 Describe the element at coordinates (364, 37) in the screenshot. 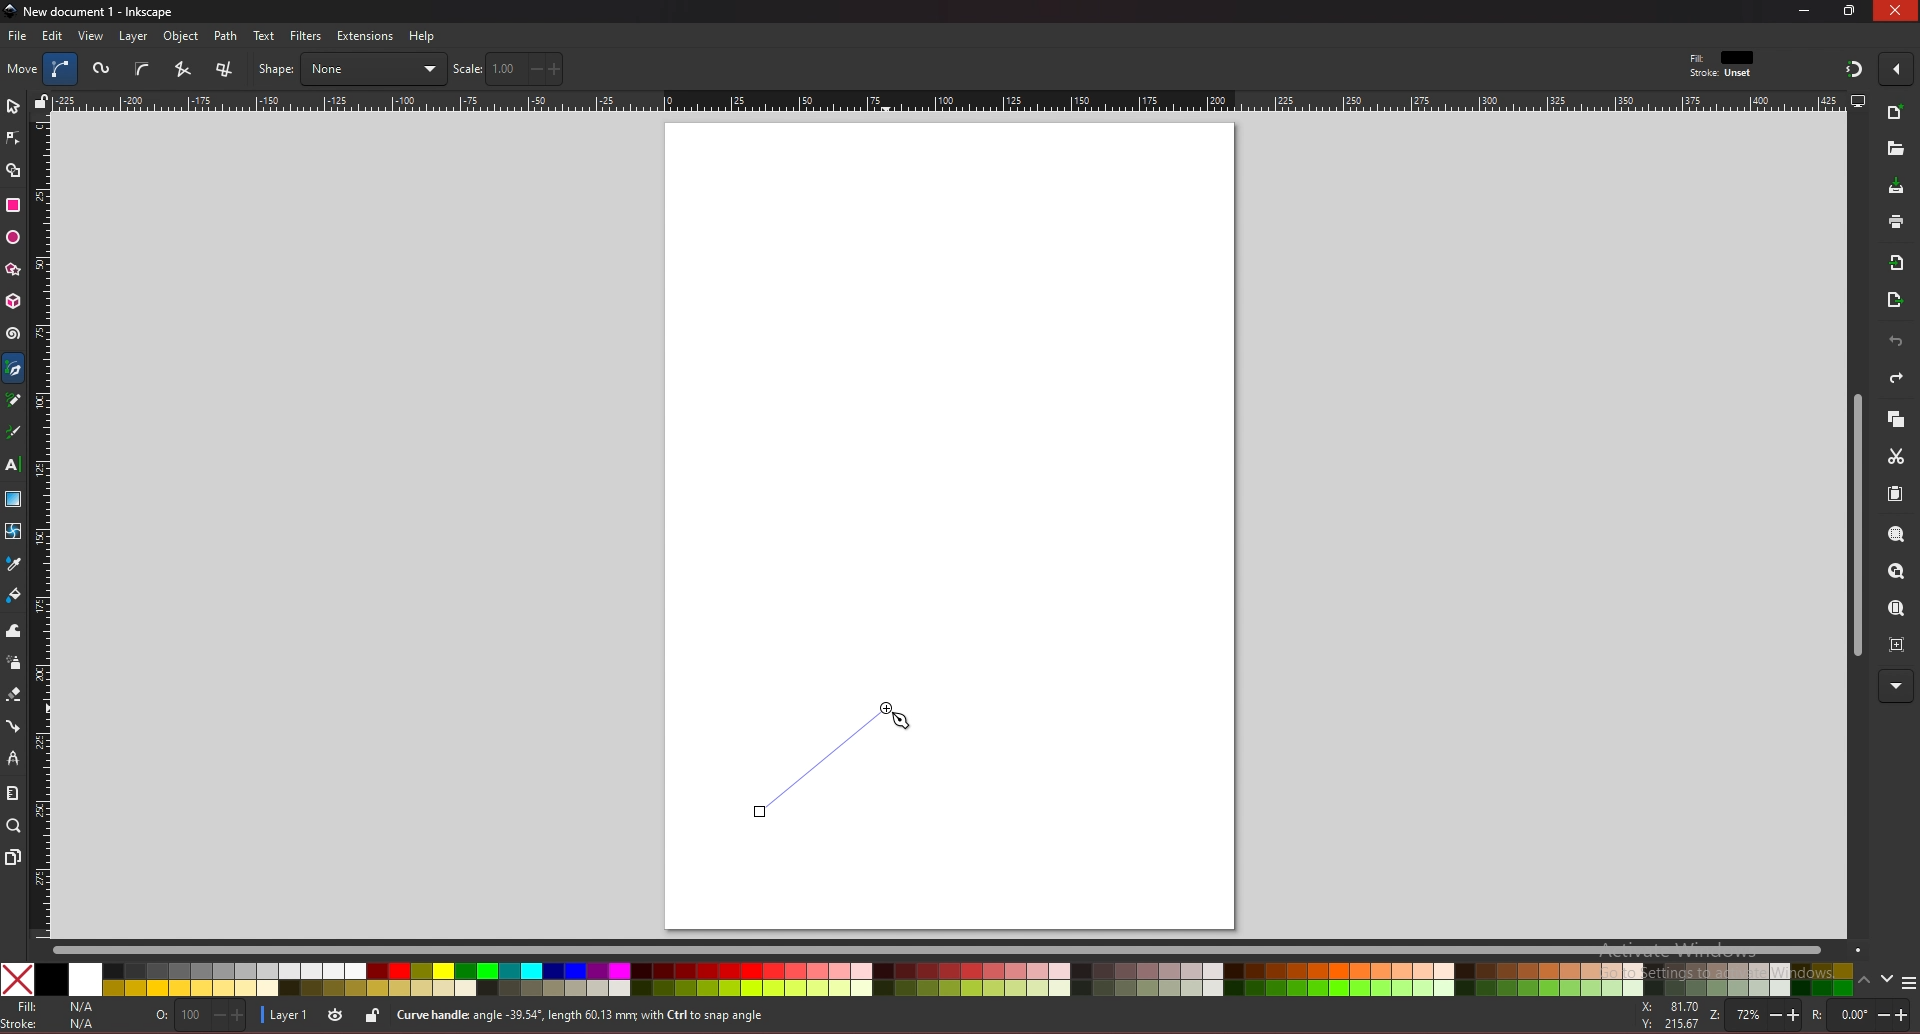

I see `extensions` at that location.